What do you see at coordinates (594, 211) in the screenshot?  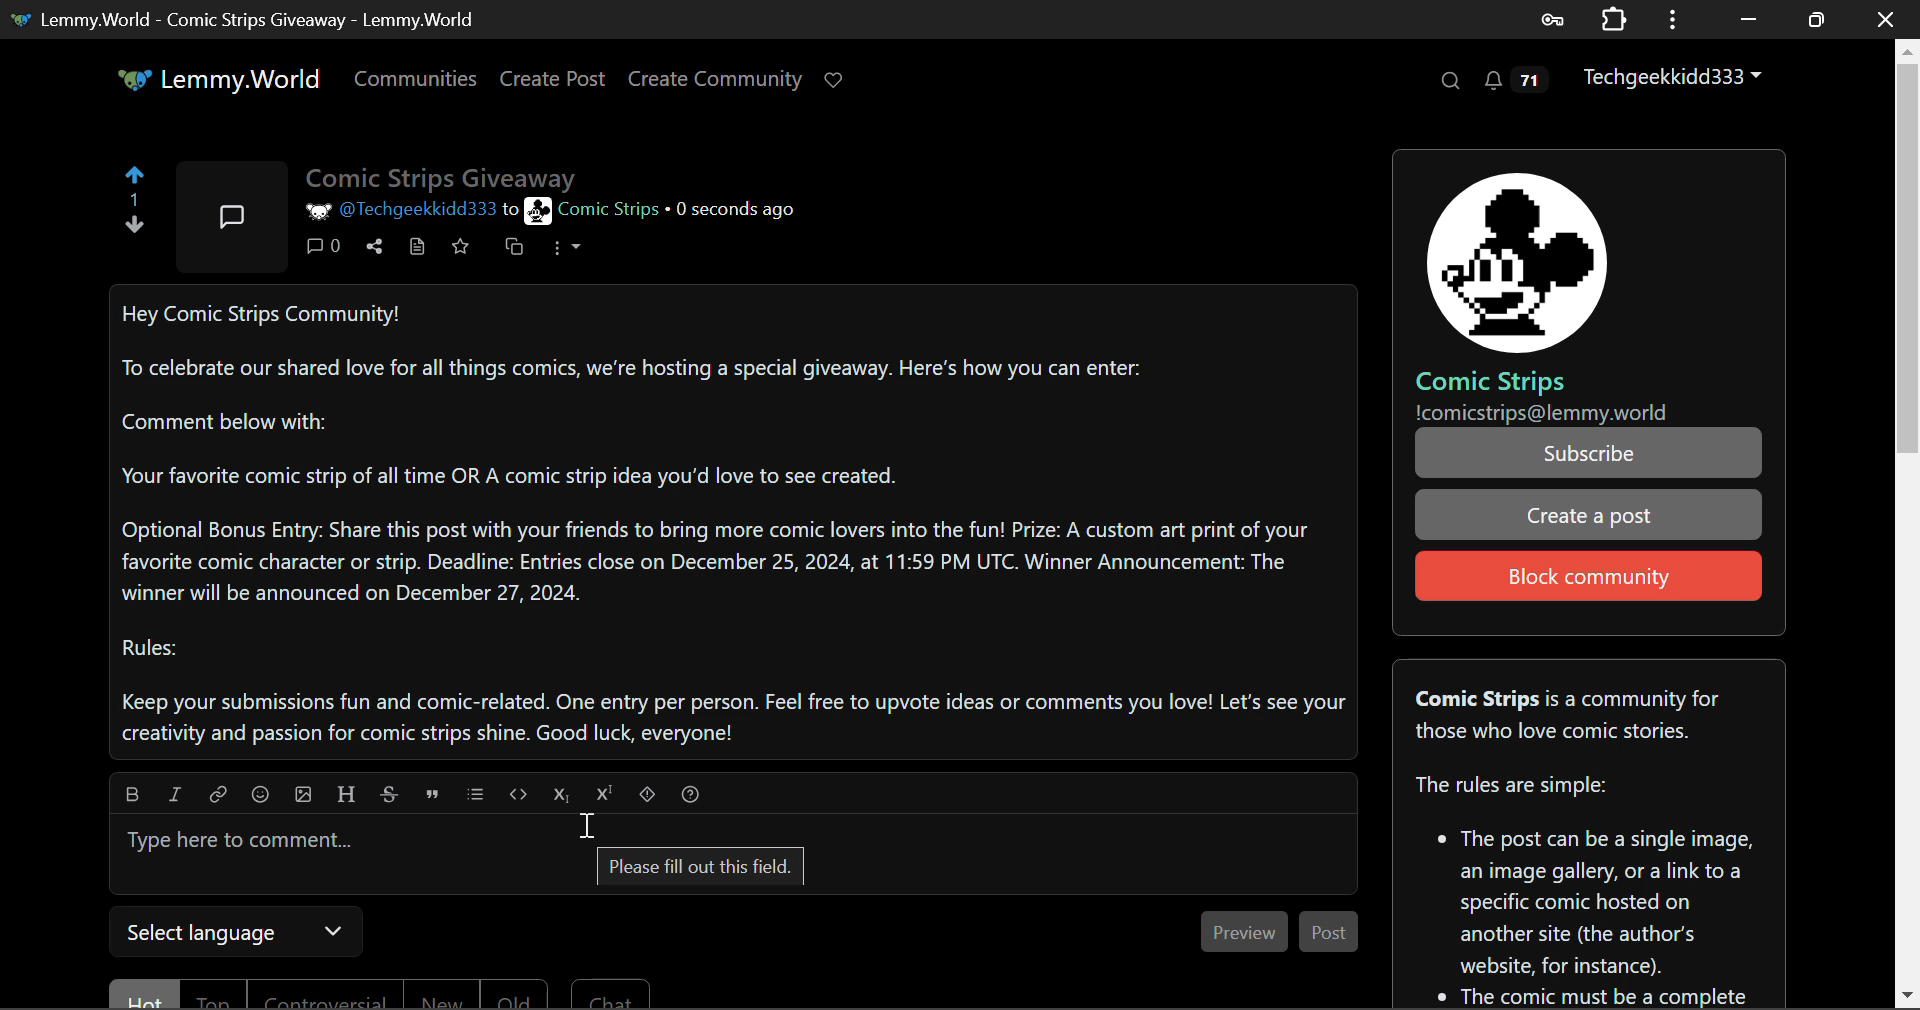 I see `Comic Strips` at bounding box center [594, 211].